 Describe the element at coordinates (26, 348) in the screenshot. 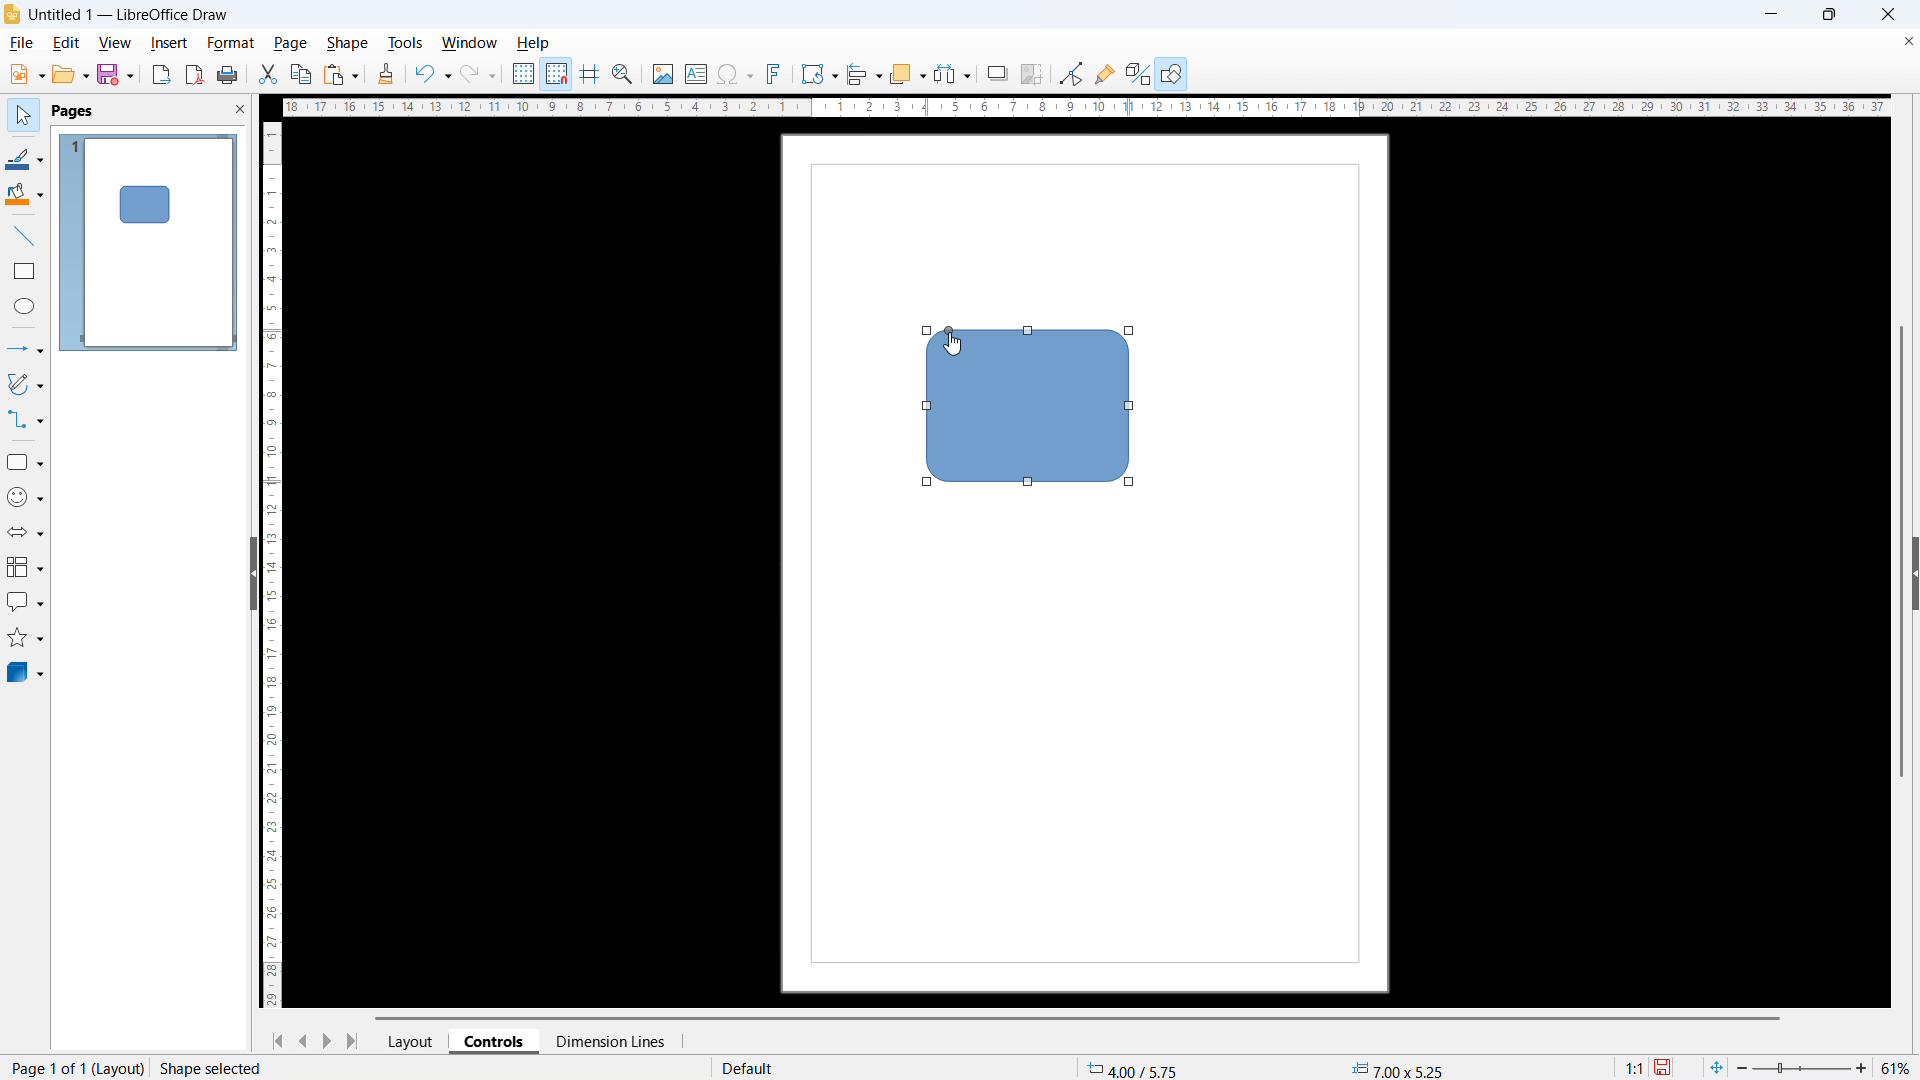

I see `Lines and arrows ` at that location.